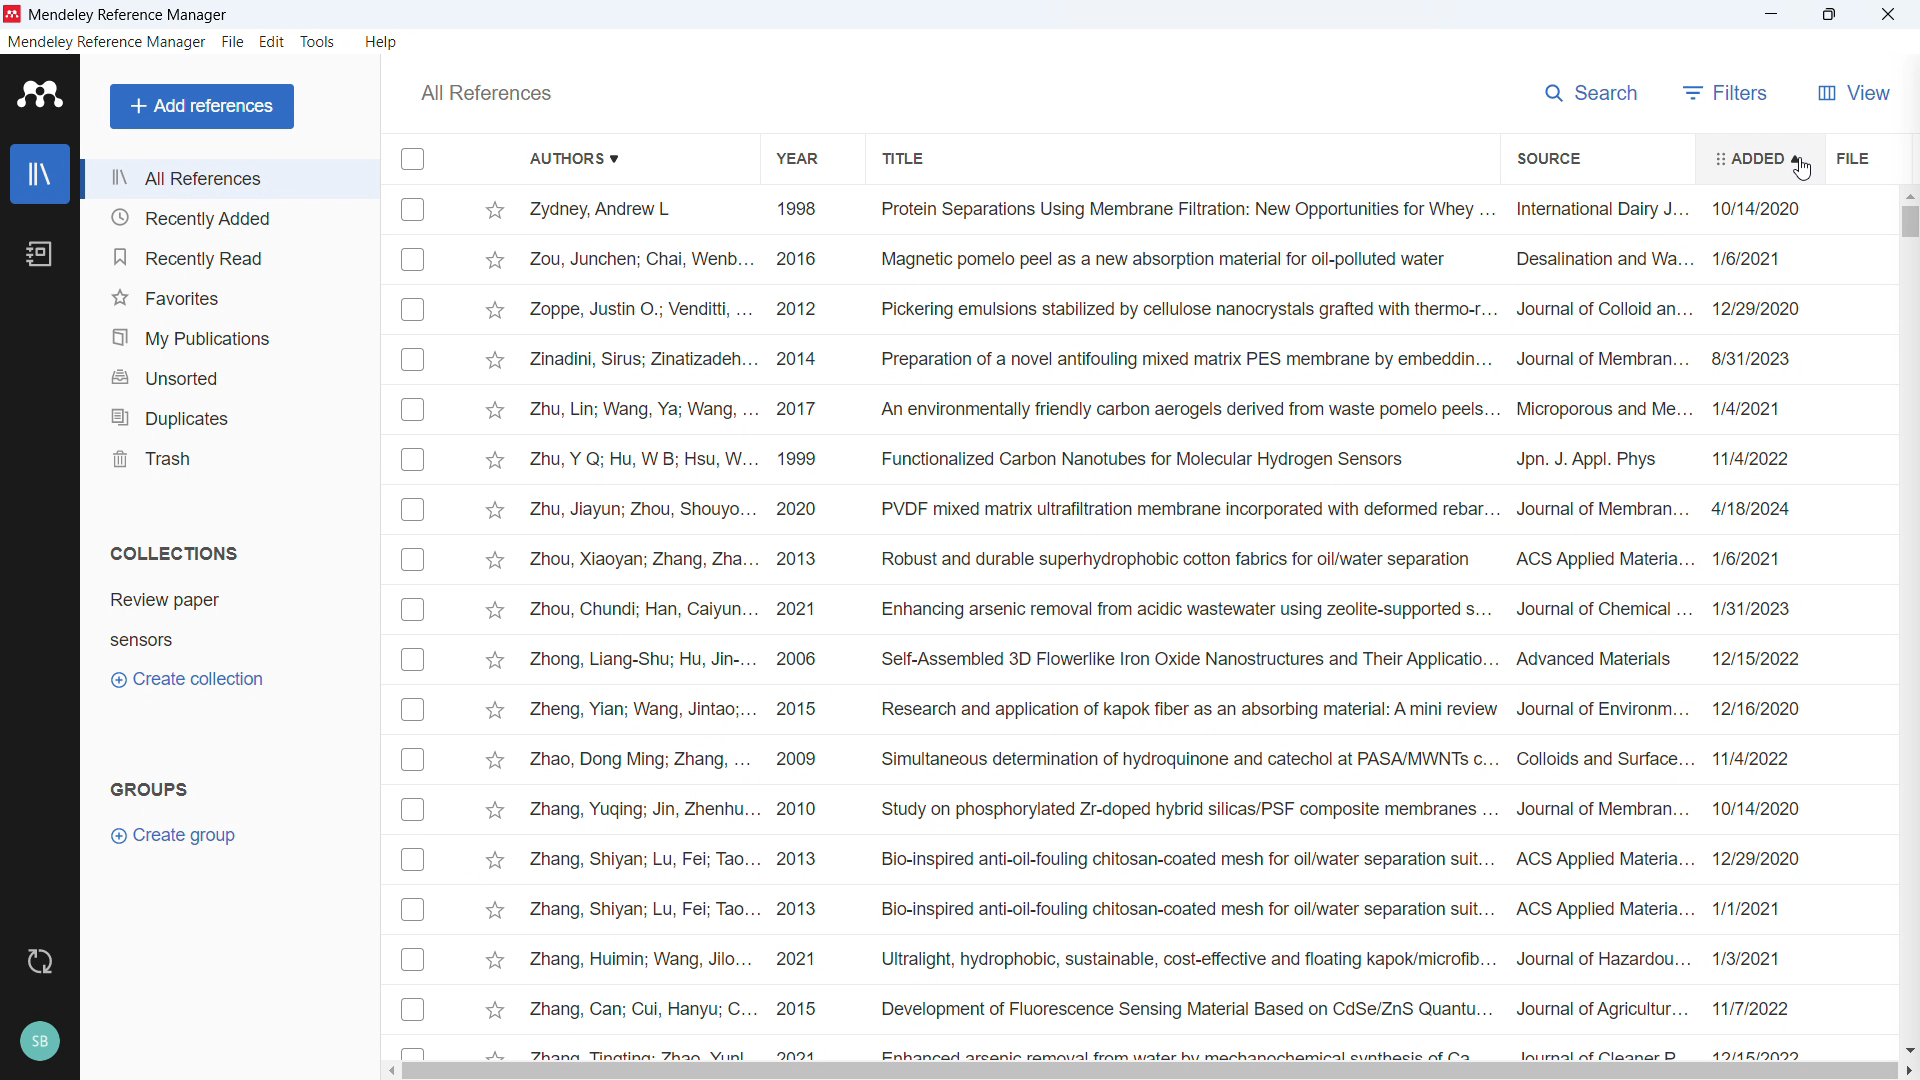 Image resolution: width=1920 pixels, height=1080 pixels. I want to click on Sort by year , so click(797, 159).